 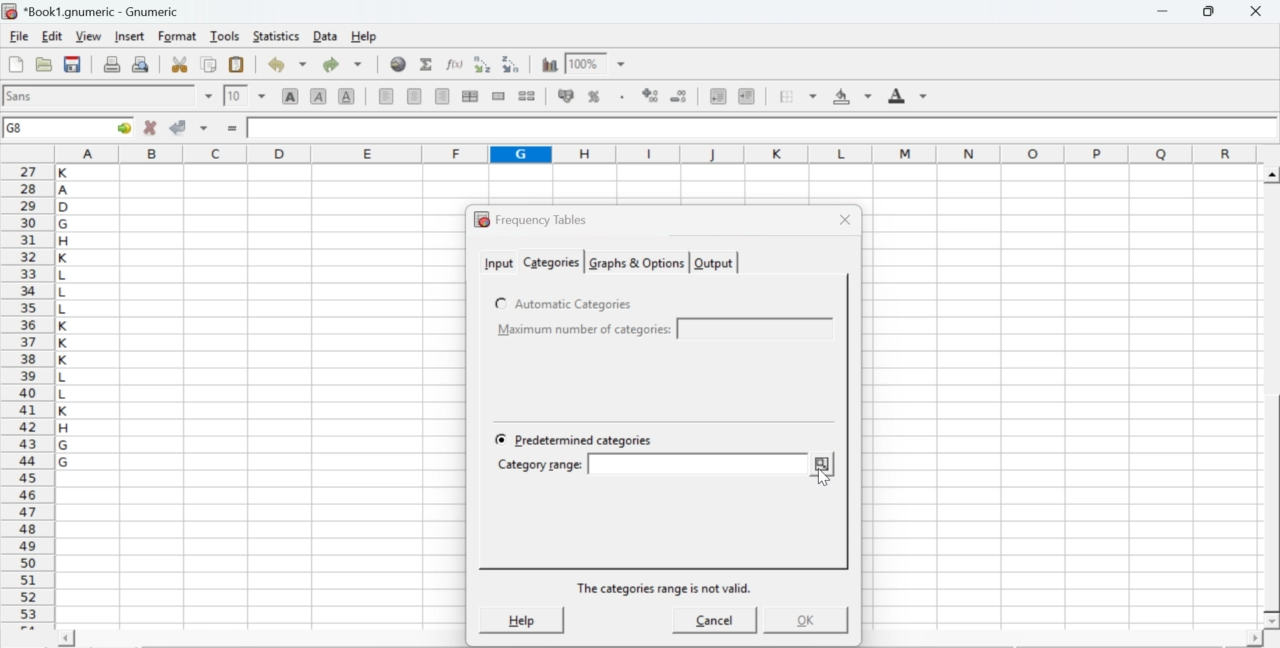 What do you see at coordinates (178, 36) in the screenshot?
I see `format` at bounding box center [178, 36].